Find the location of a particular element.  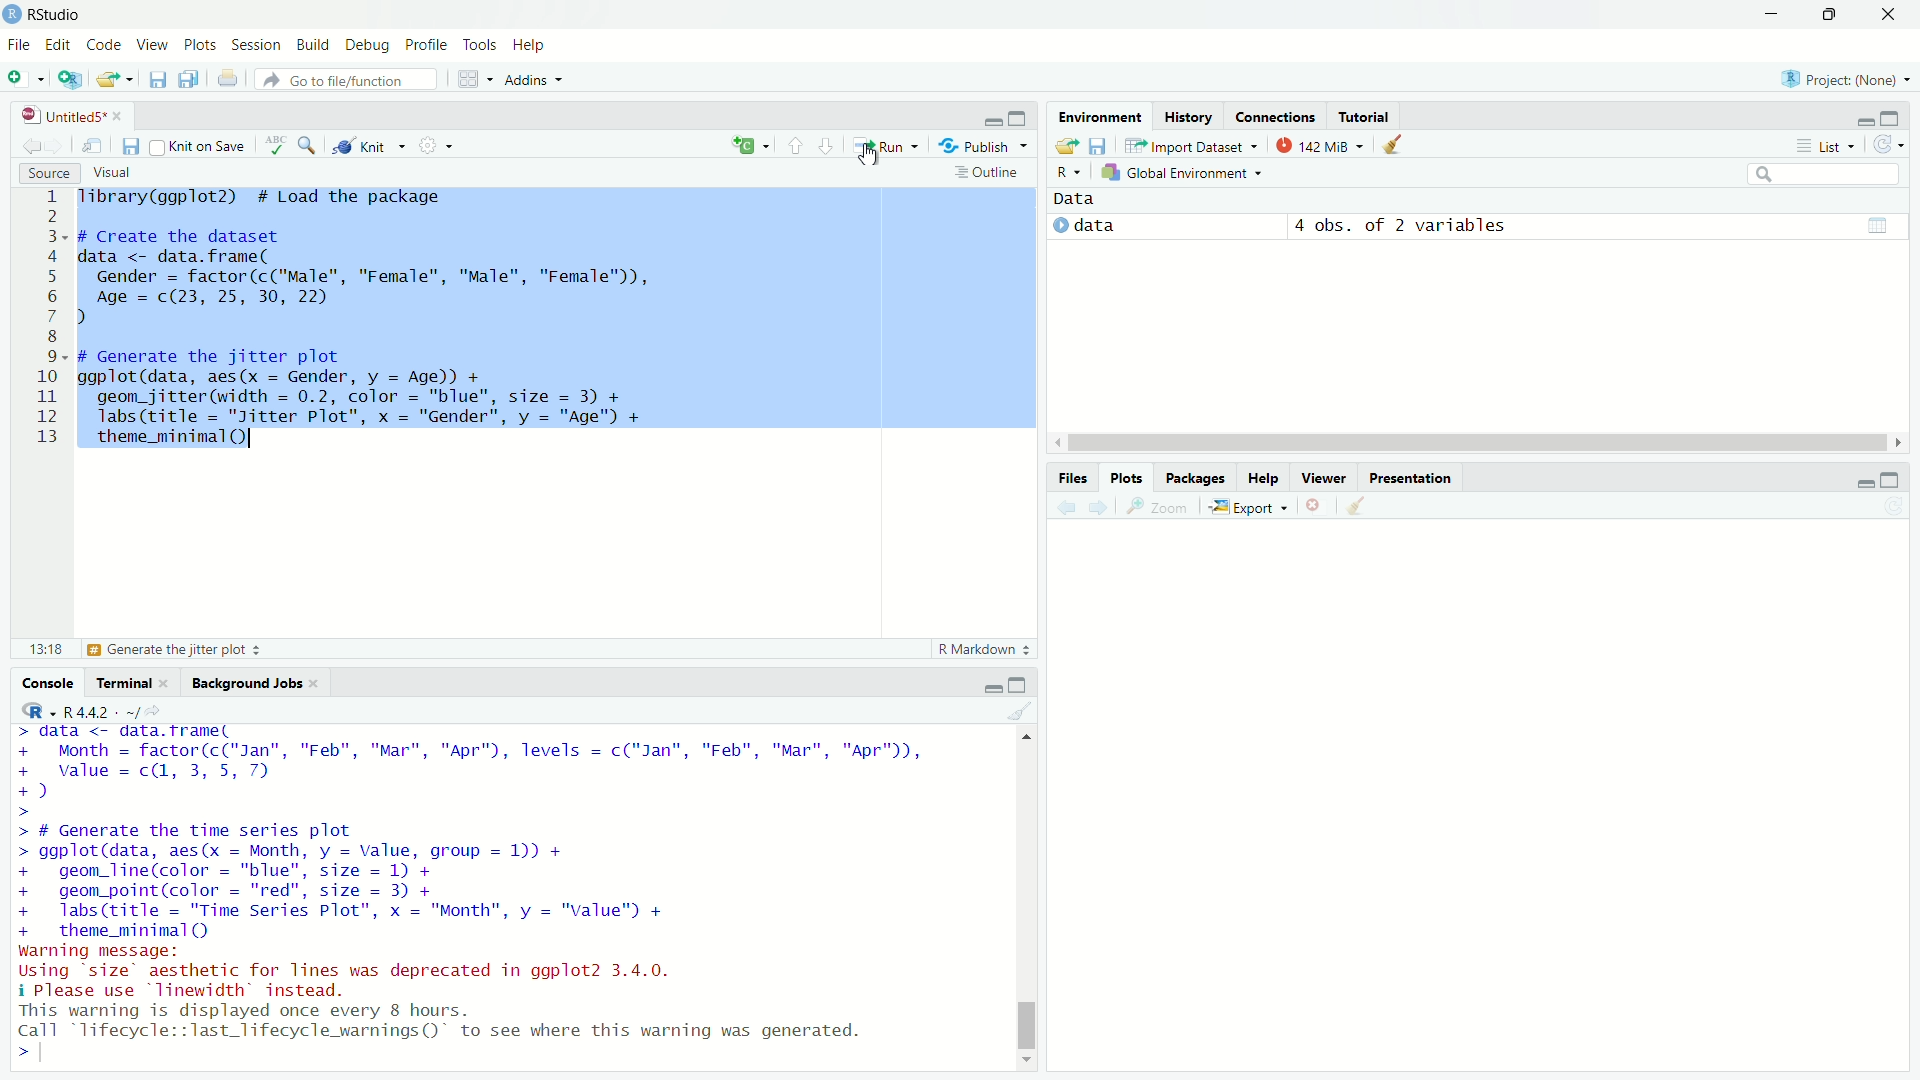

move right is located at coordinates (1898, 442).